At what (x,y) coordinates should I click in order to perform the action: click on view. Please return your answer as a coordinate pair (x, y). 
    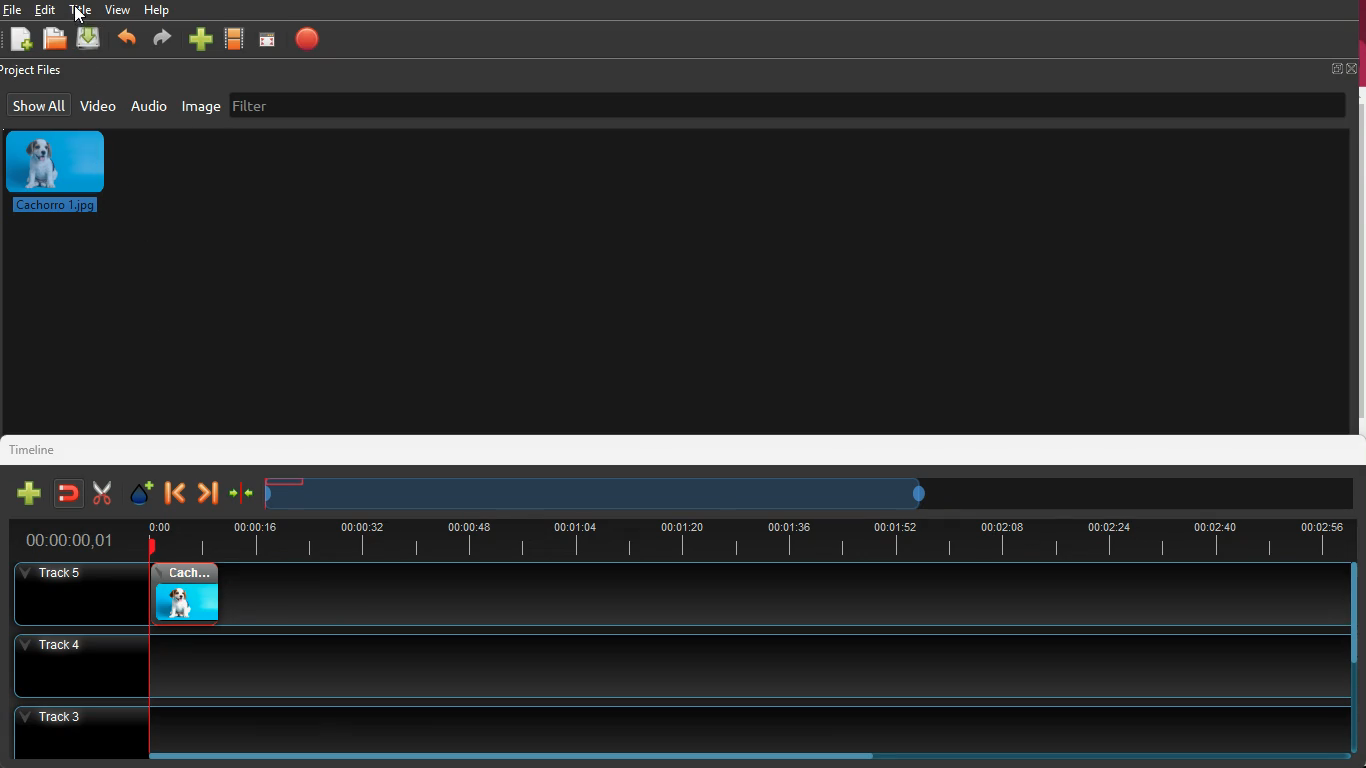
    Looking at the image, I should click on (118, 9).